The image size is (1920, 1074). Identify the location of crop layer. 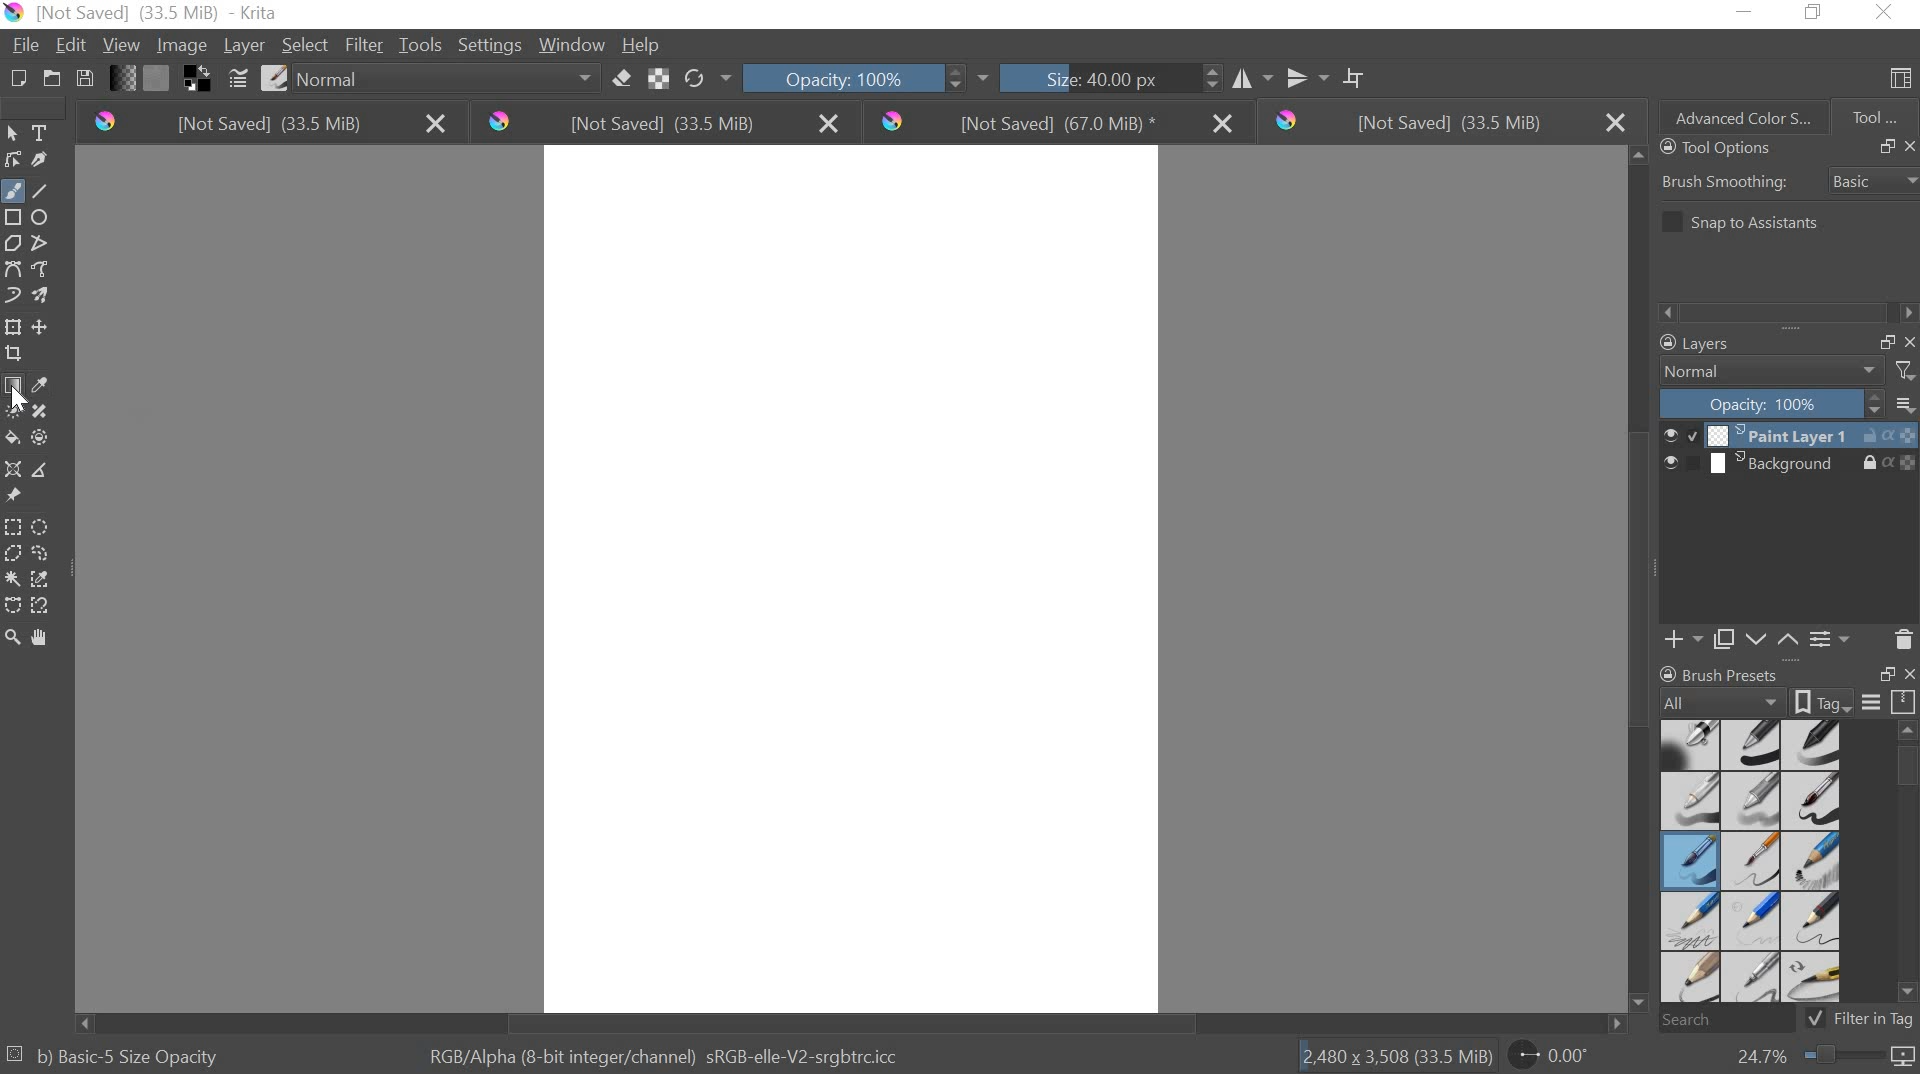
(16, 356).